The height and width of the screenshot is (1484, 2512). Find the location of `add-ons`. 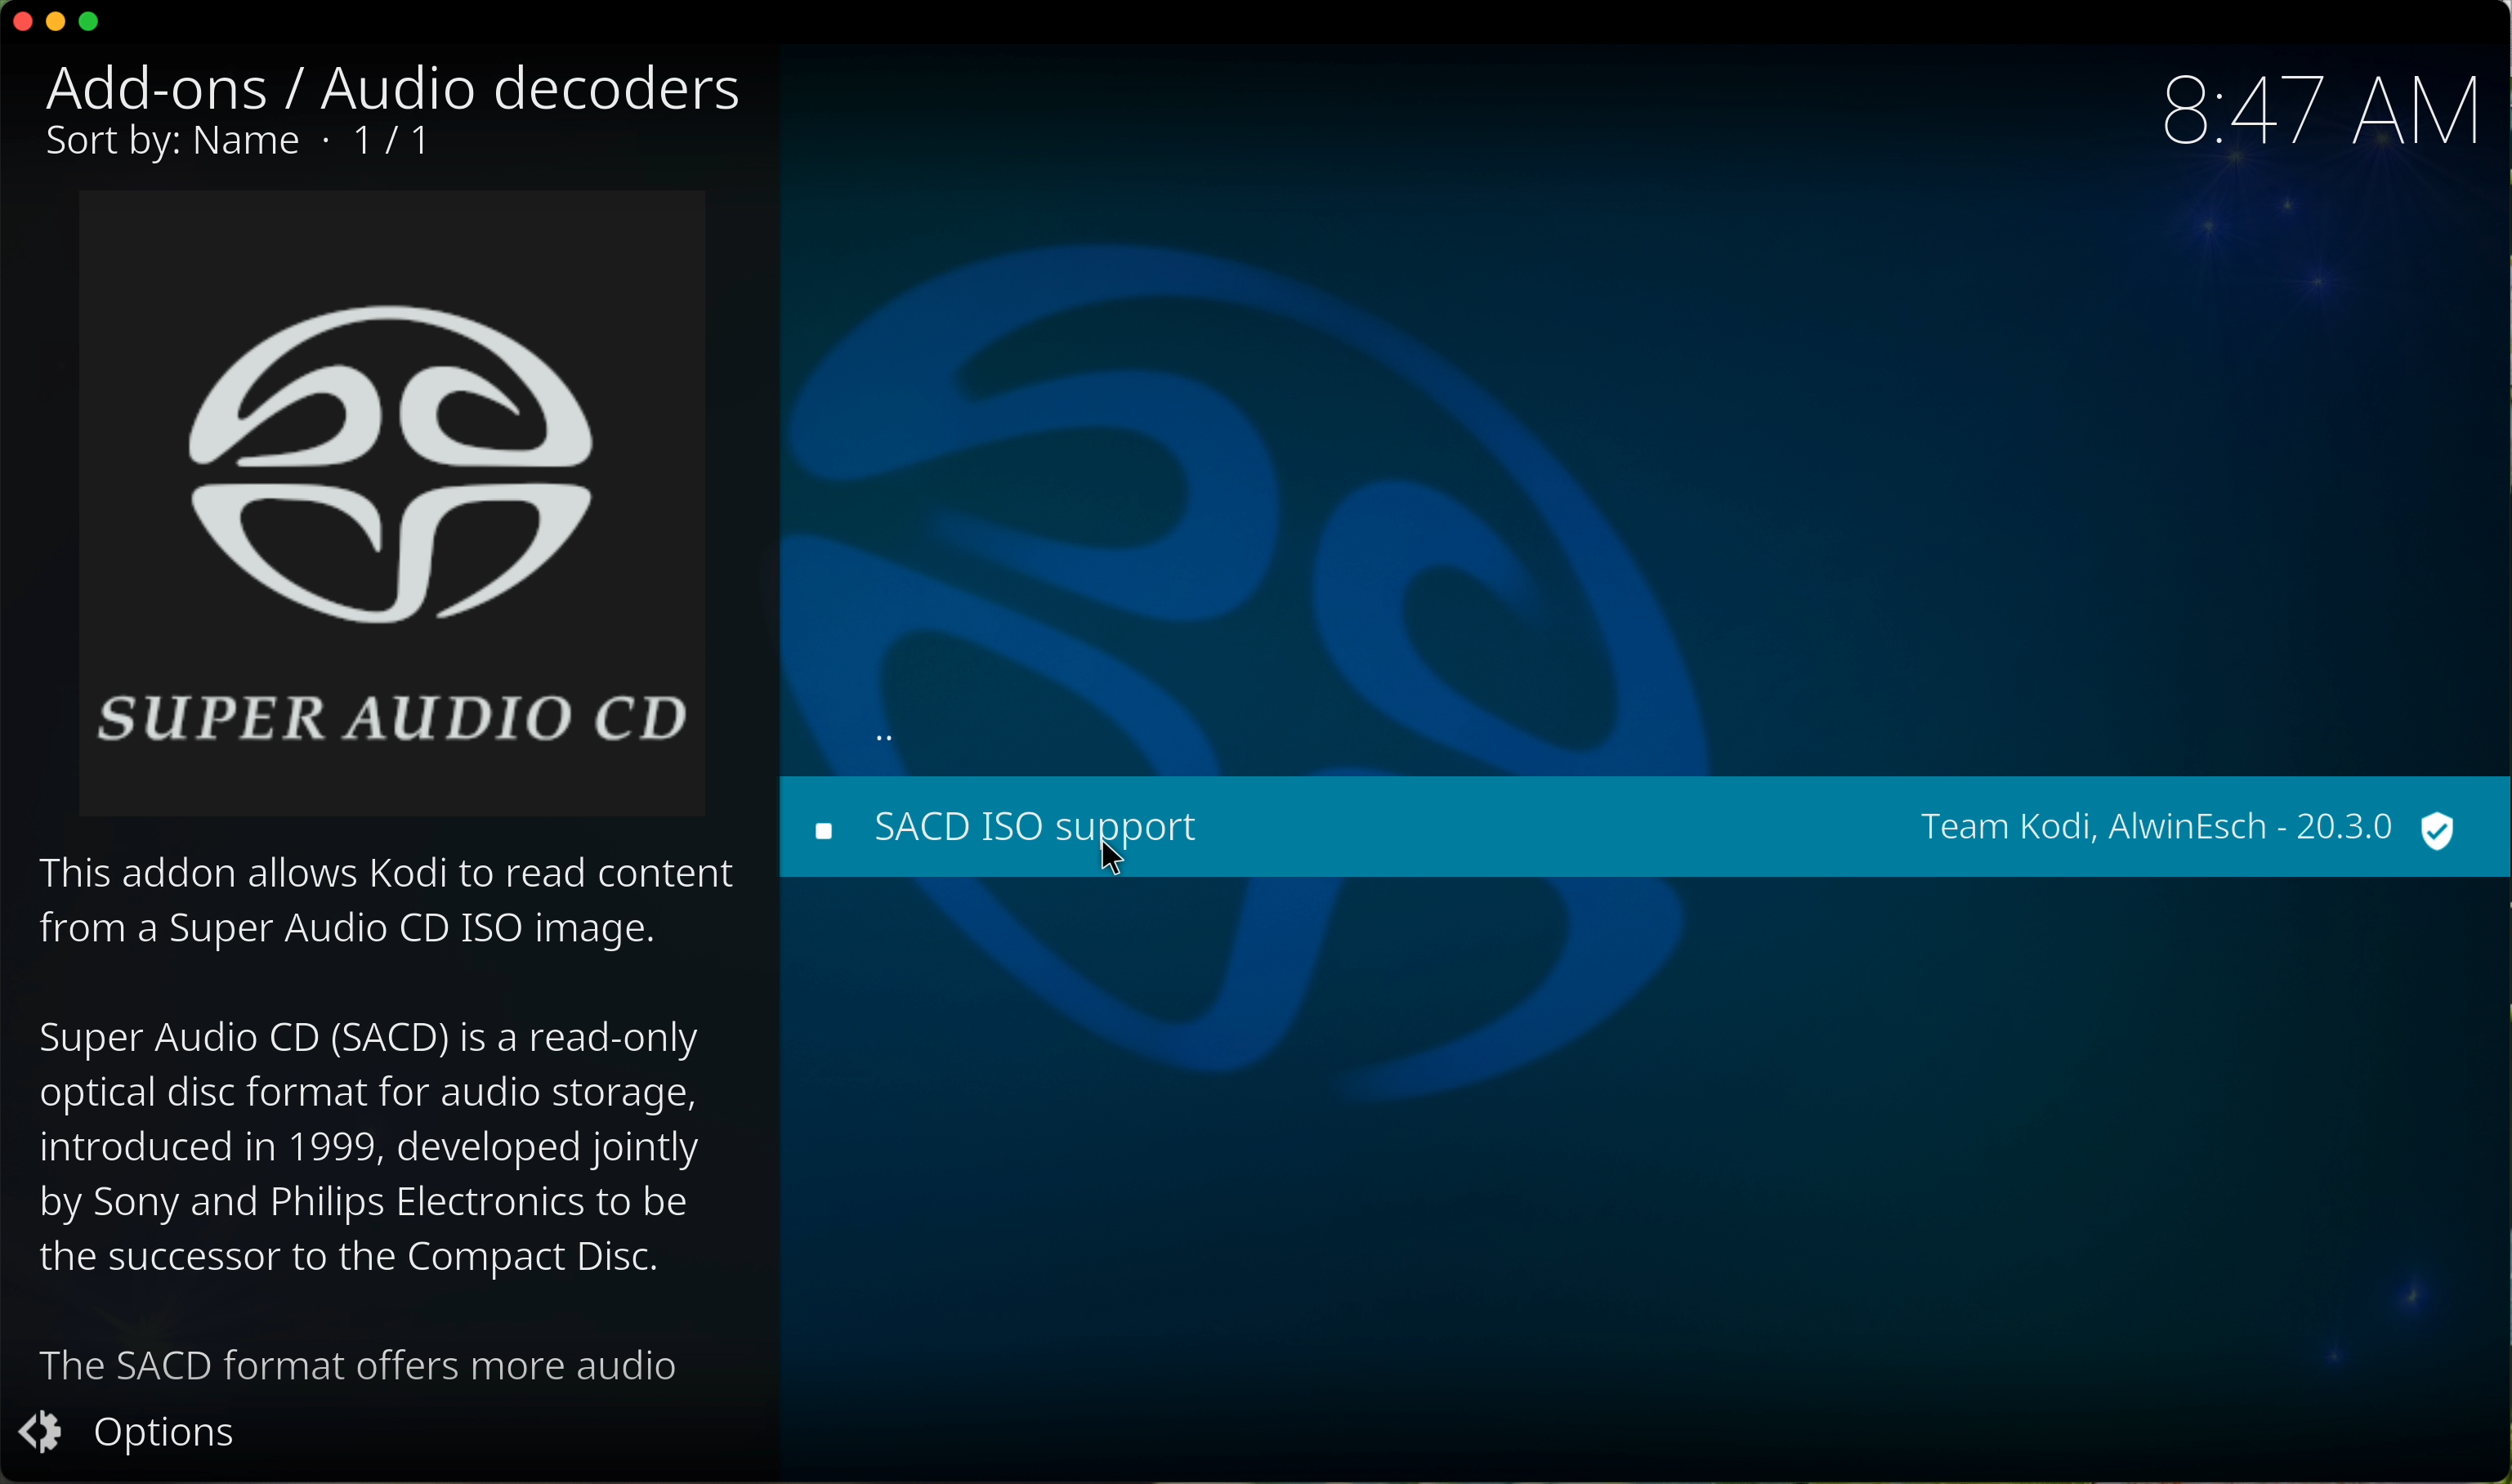

add-ons is located at coordinates (169, 87).